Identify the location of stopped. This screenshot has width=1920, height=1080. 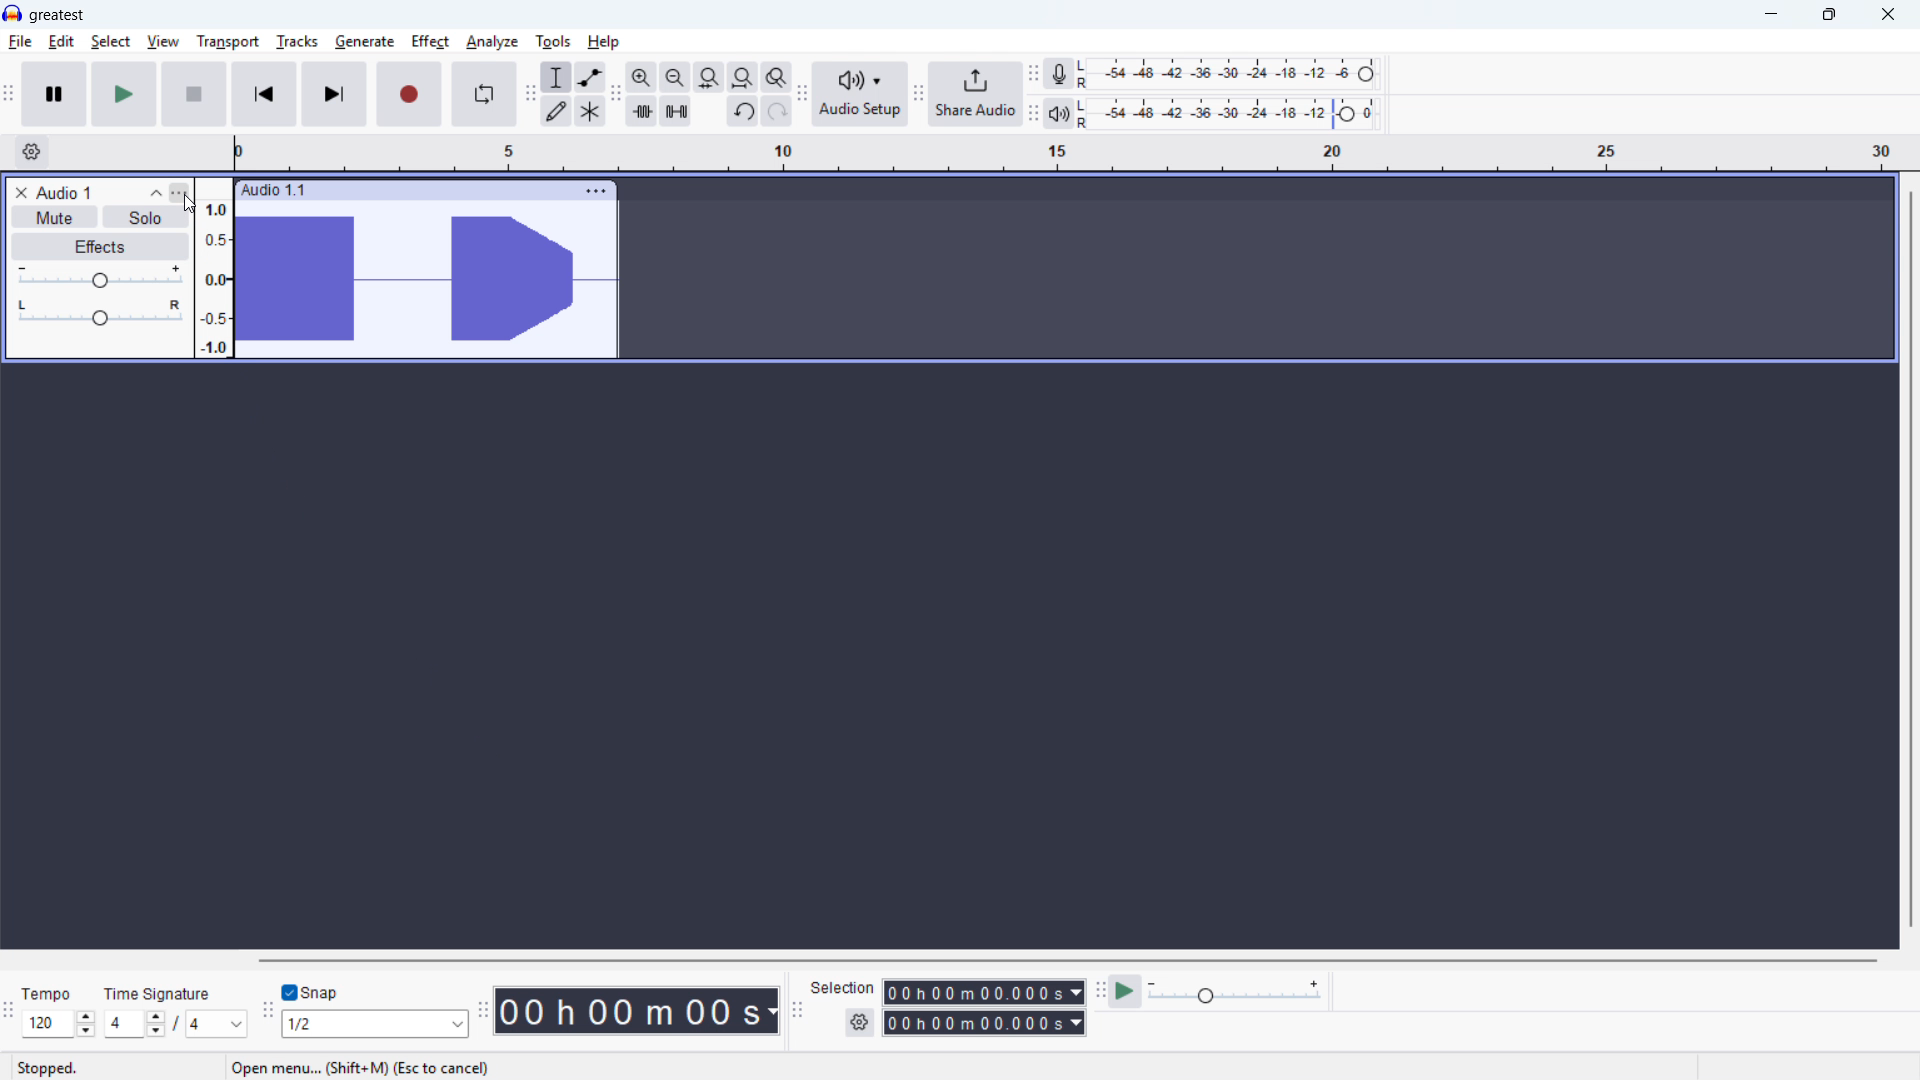
(46, 1068).